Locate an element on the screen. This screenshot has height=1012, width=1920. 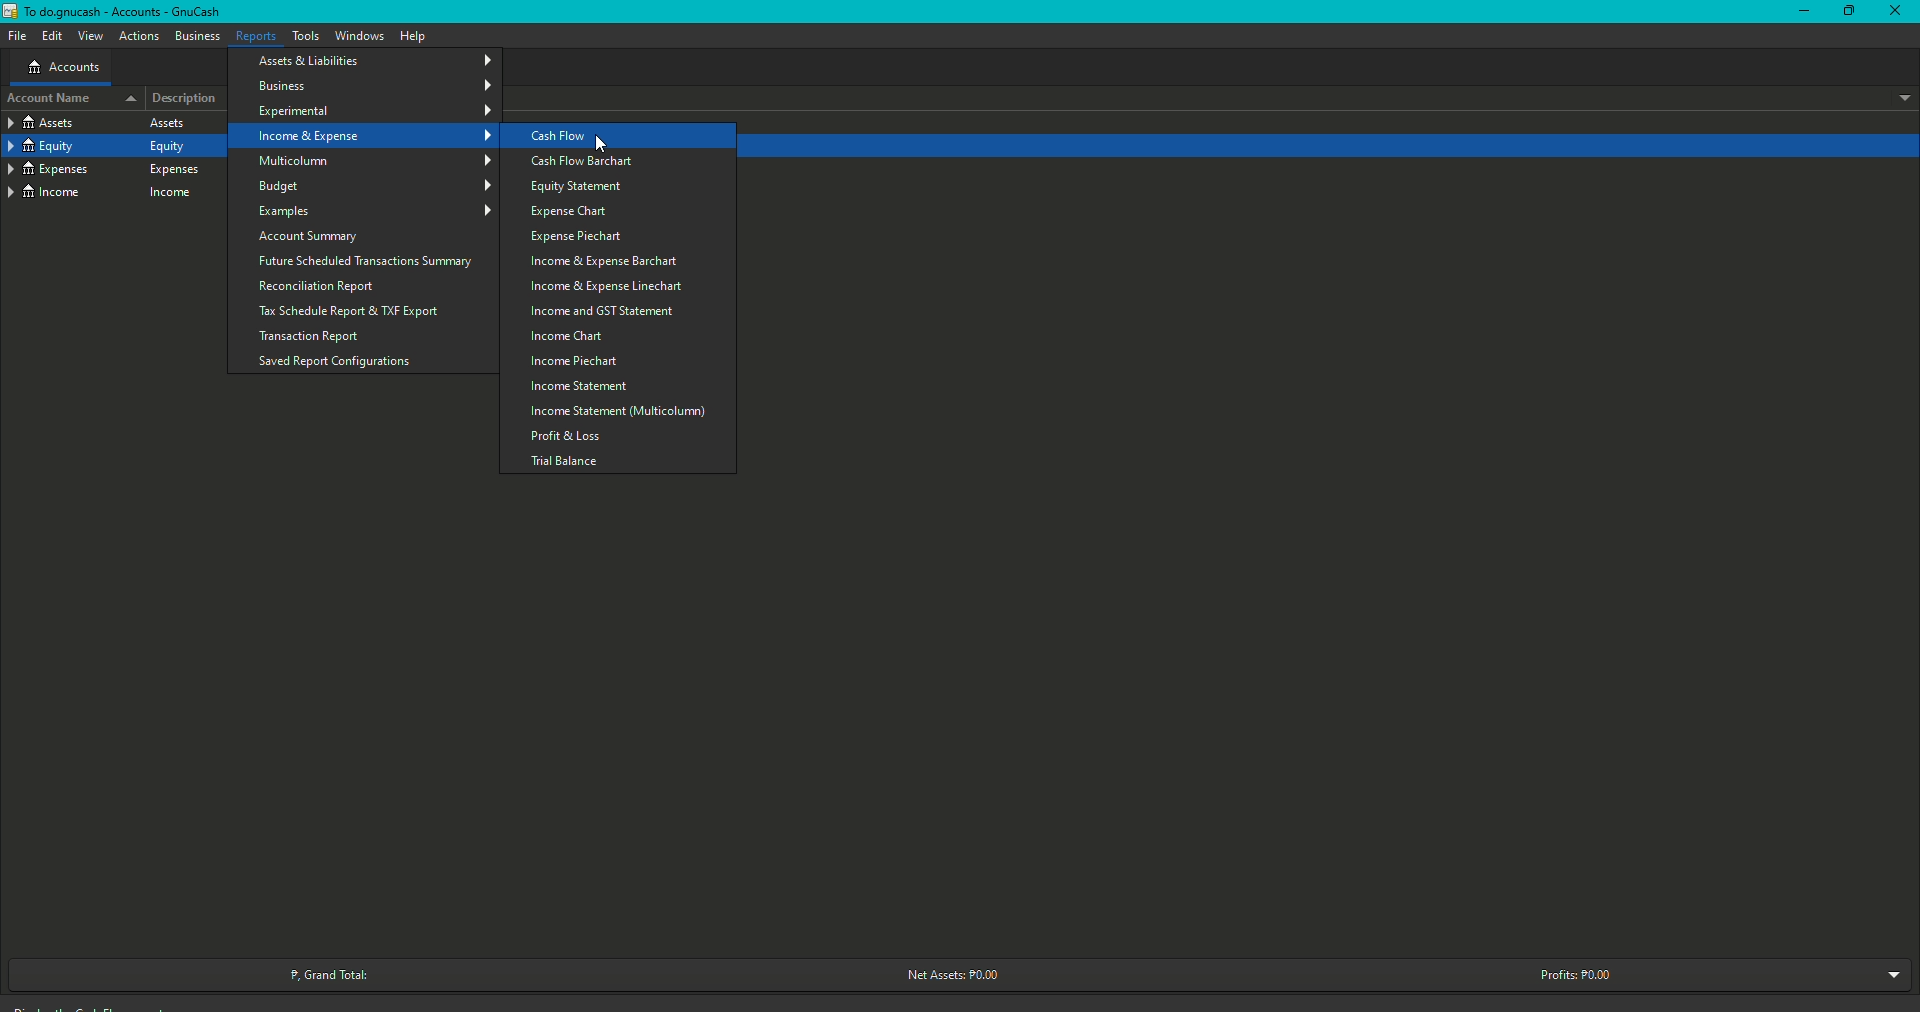
Multicolum is located at coordinates (378, 161).